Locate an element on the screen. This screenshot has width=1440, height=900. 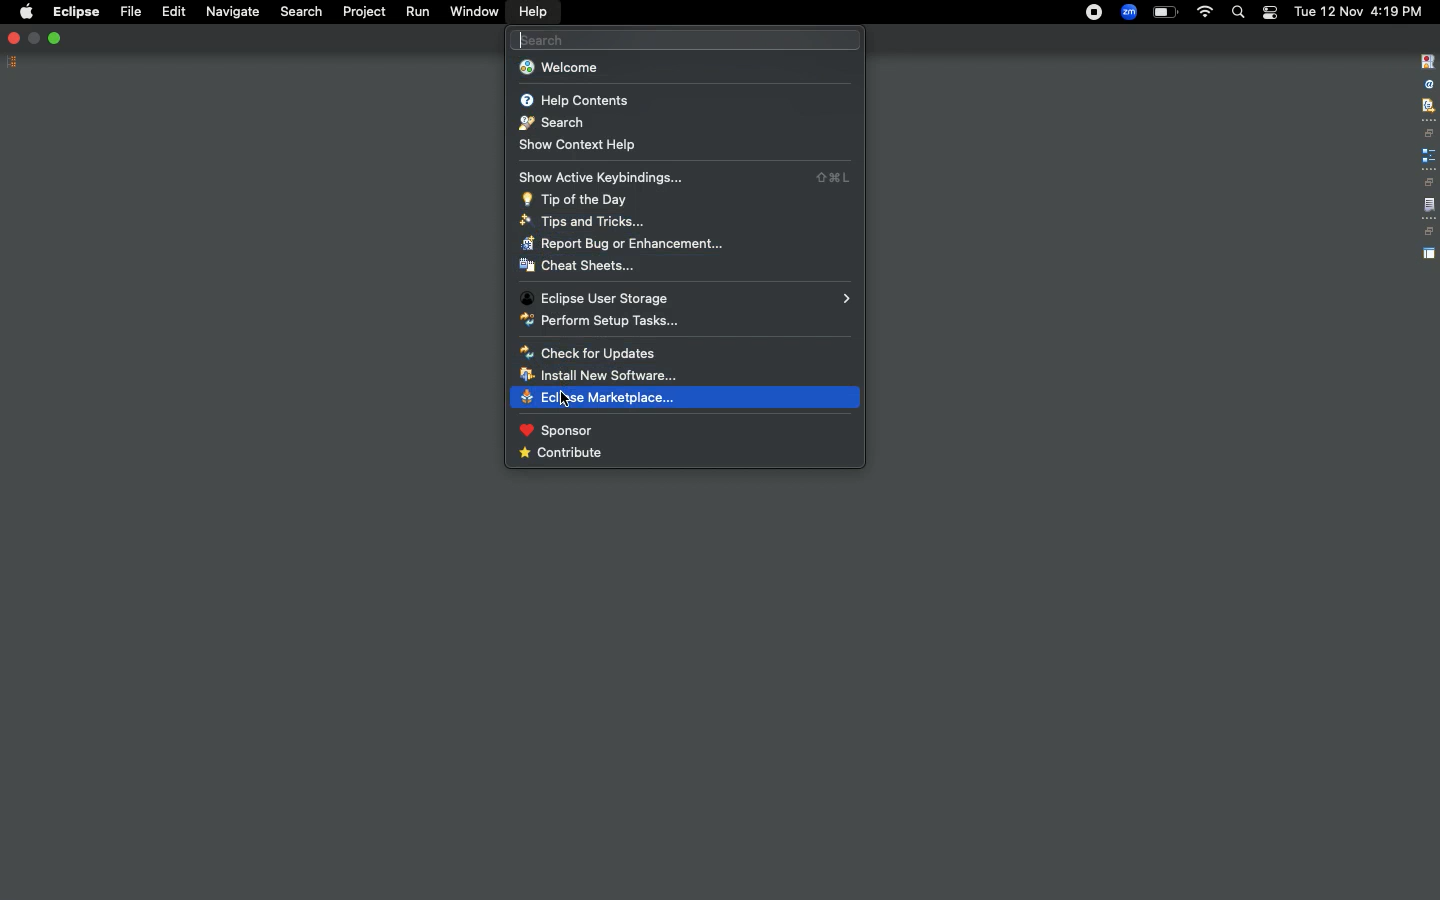
Show active keybindings is located at coordinates (693, 178).